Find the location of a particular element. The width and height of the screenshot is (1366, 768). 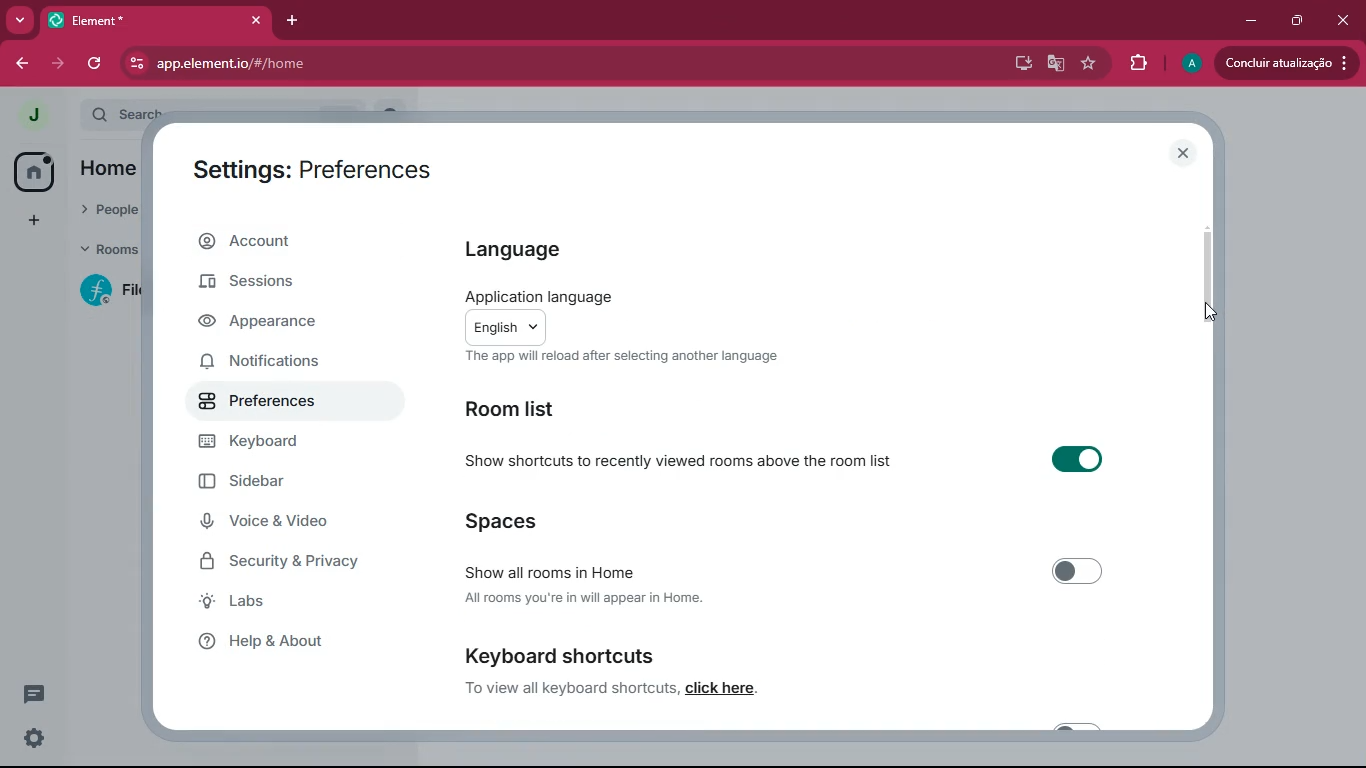

more is located at coordinates (20, 19).